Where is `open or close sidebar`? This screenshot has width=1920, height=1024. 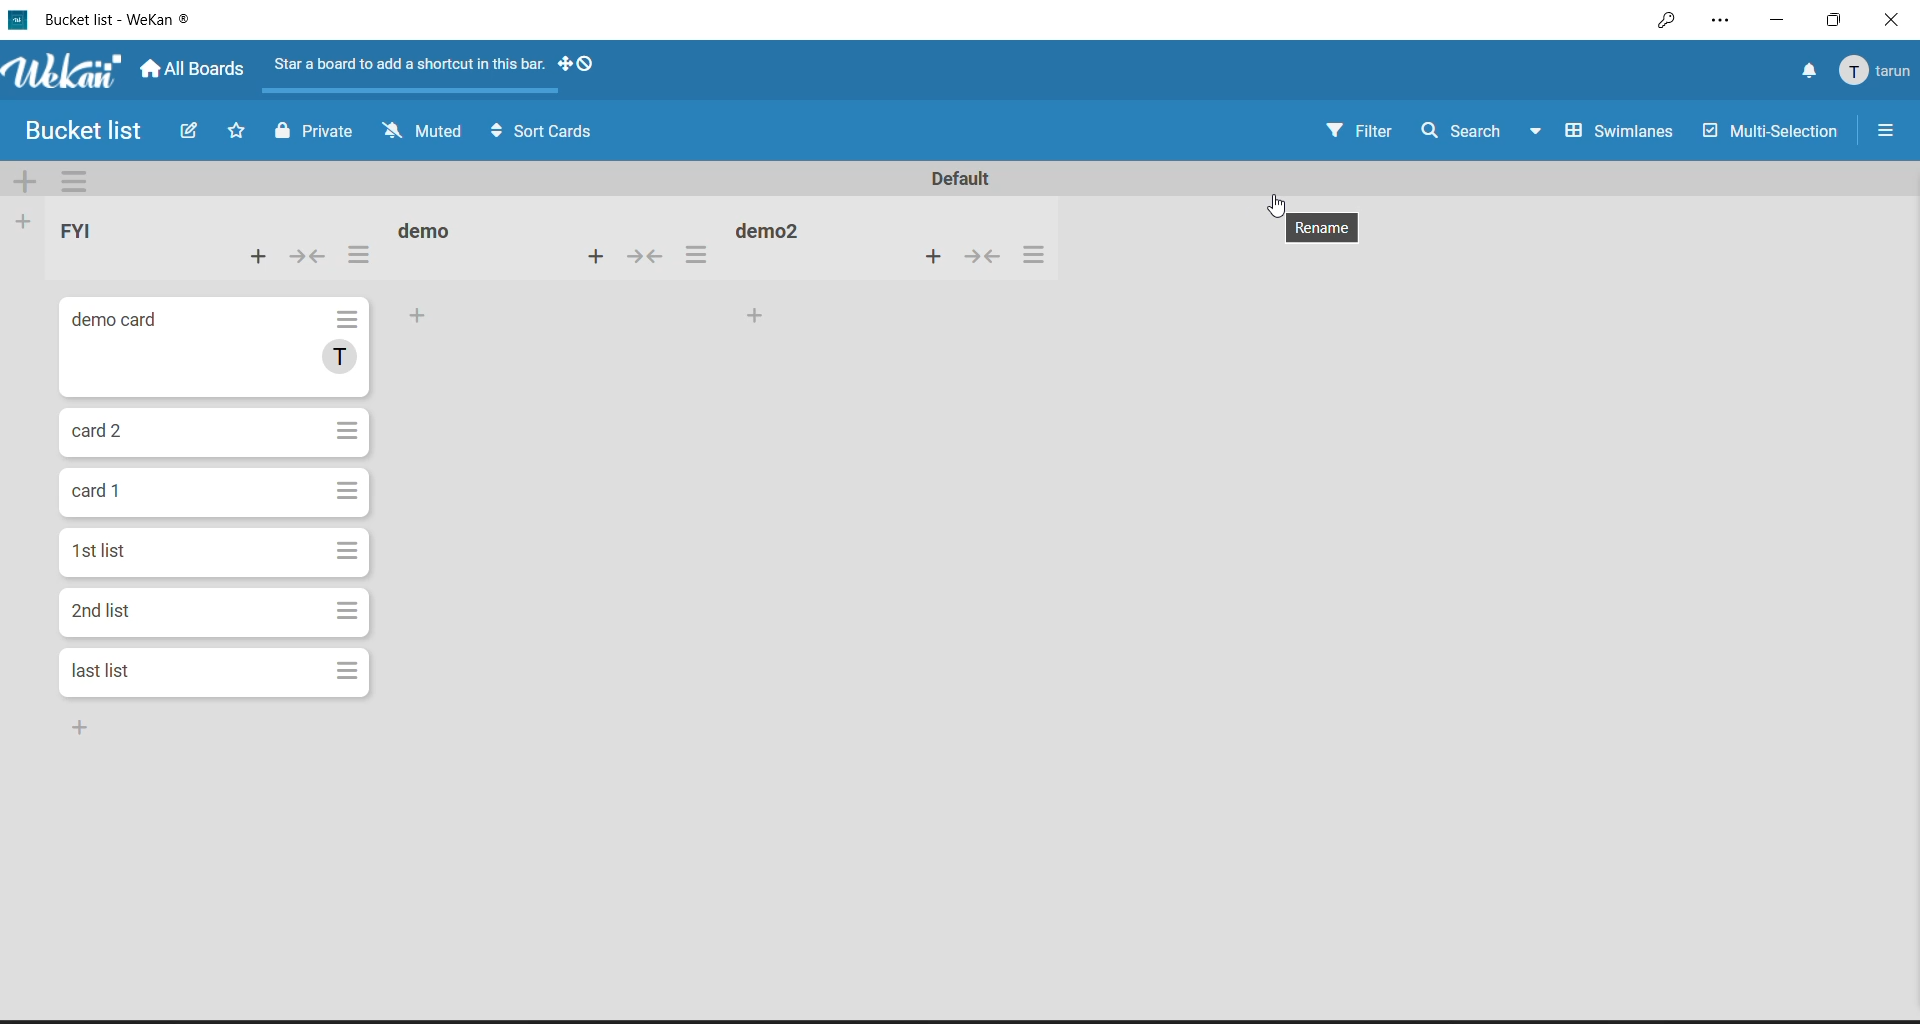
open or close sidebar is located at coordinates (1884, 129).